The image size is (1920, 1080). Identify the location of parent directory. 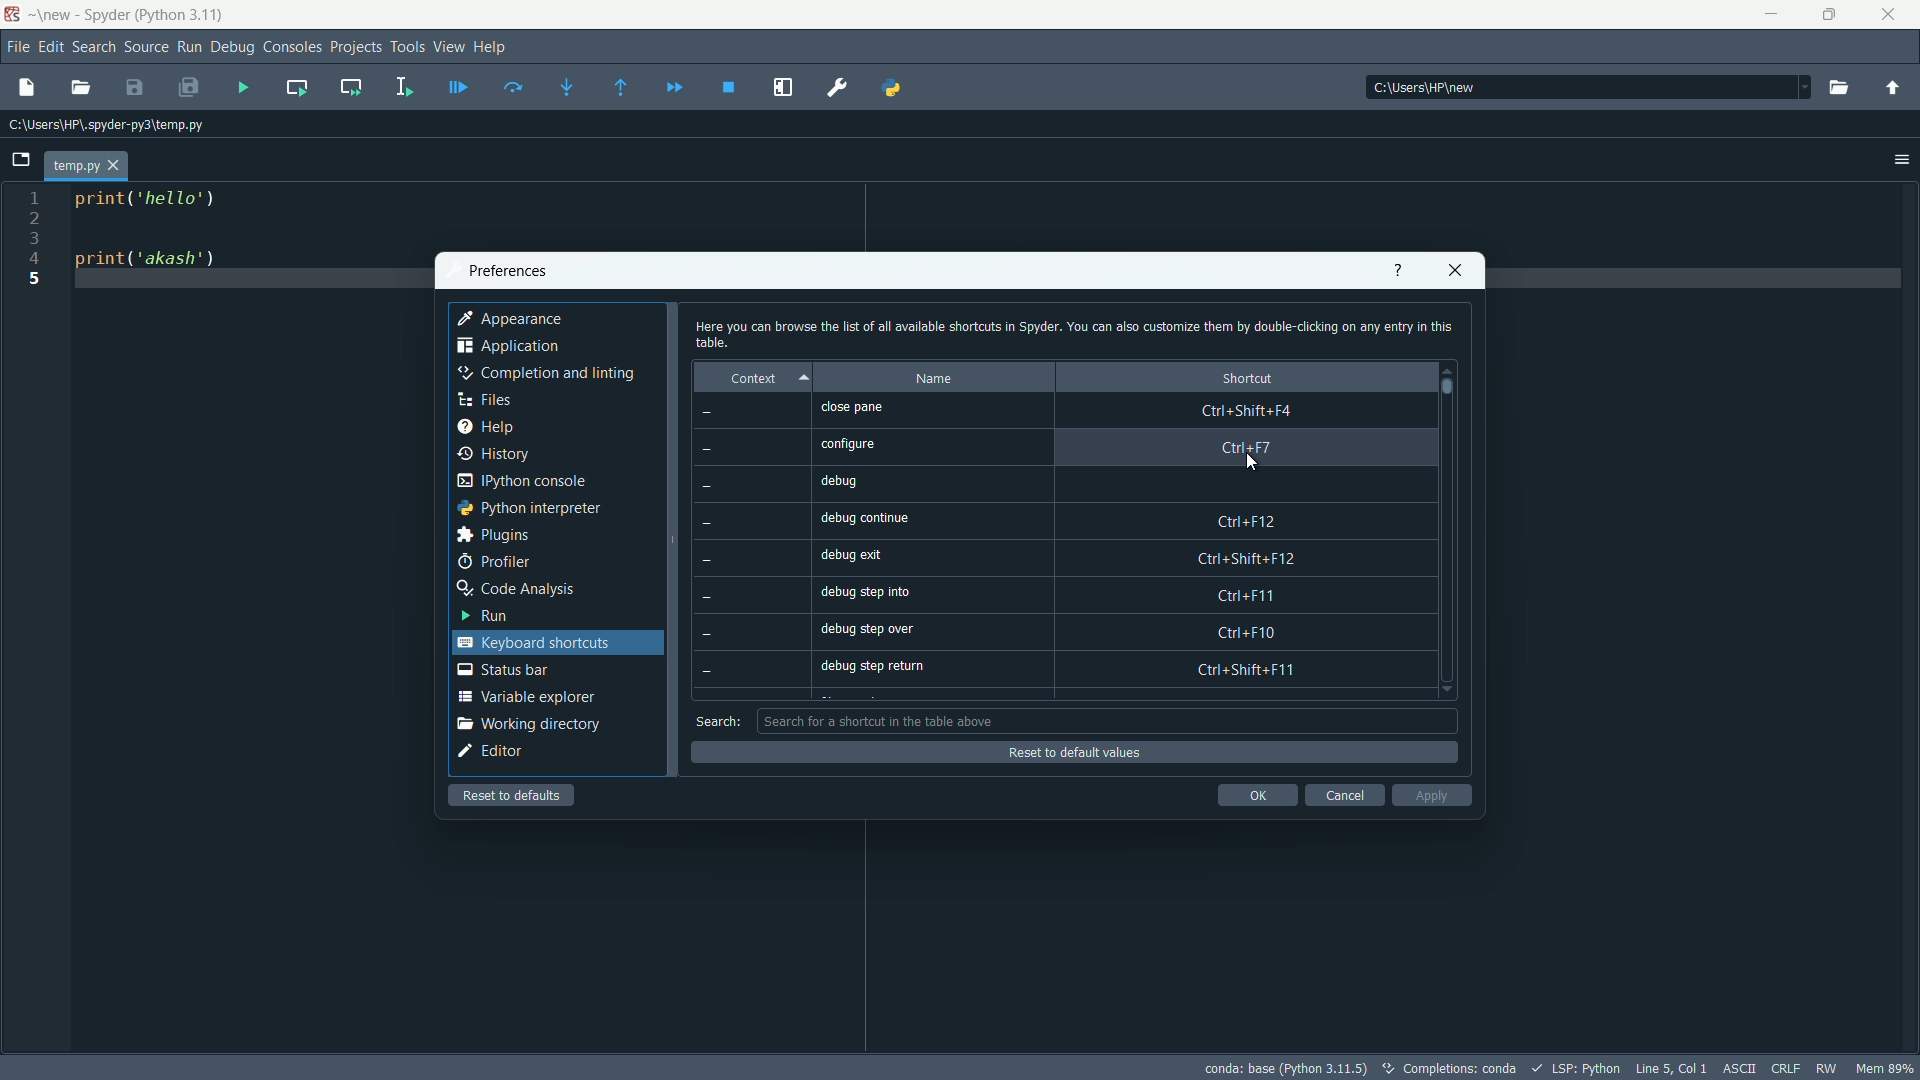
(1892, 91).